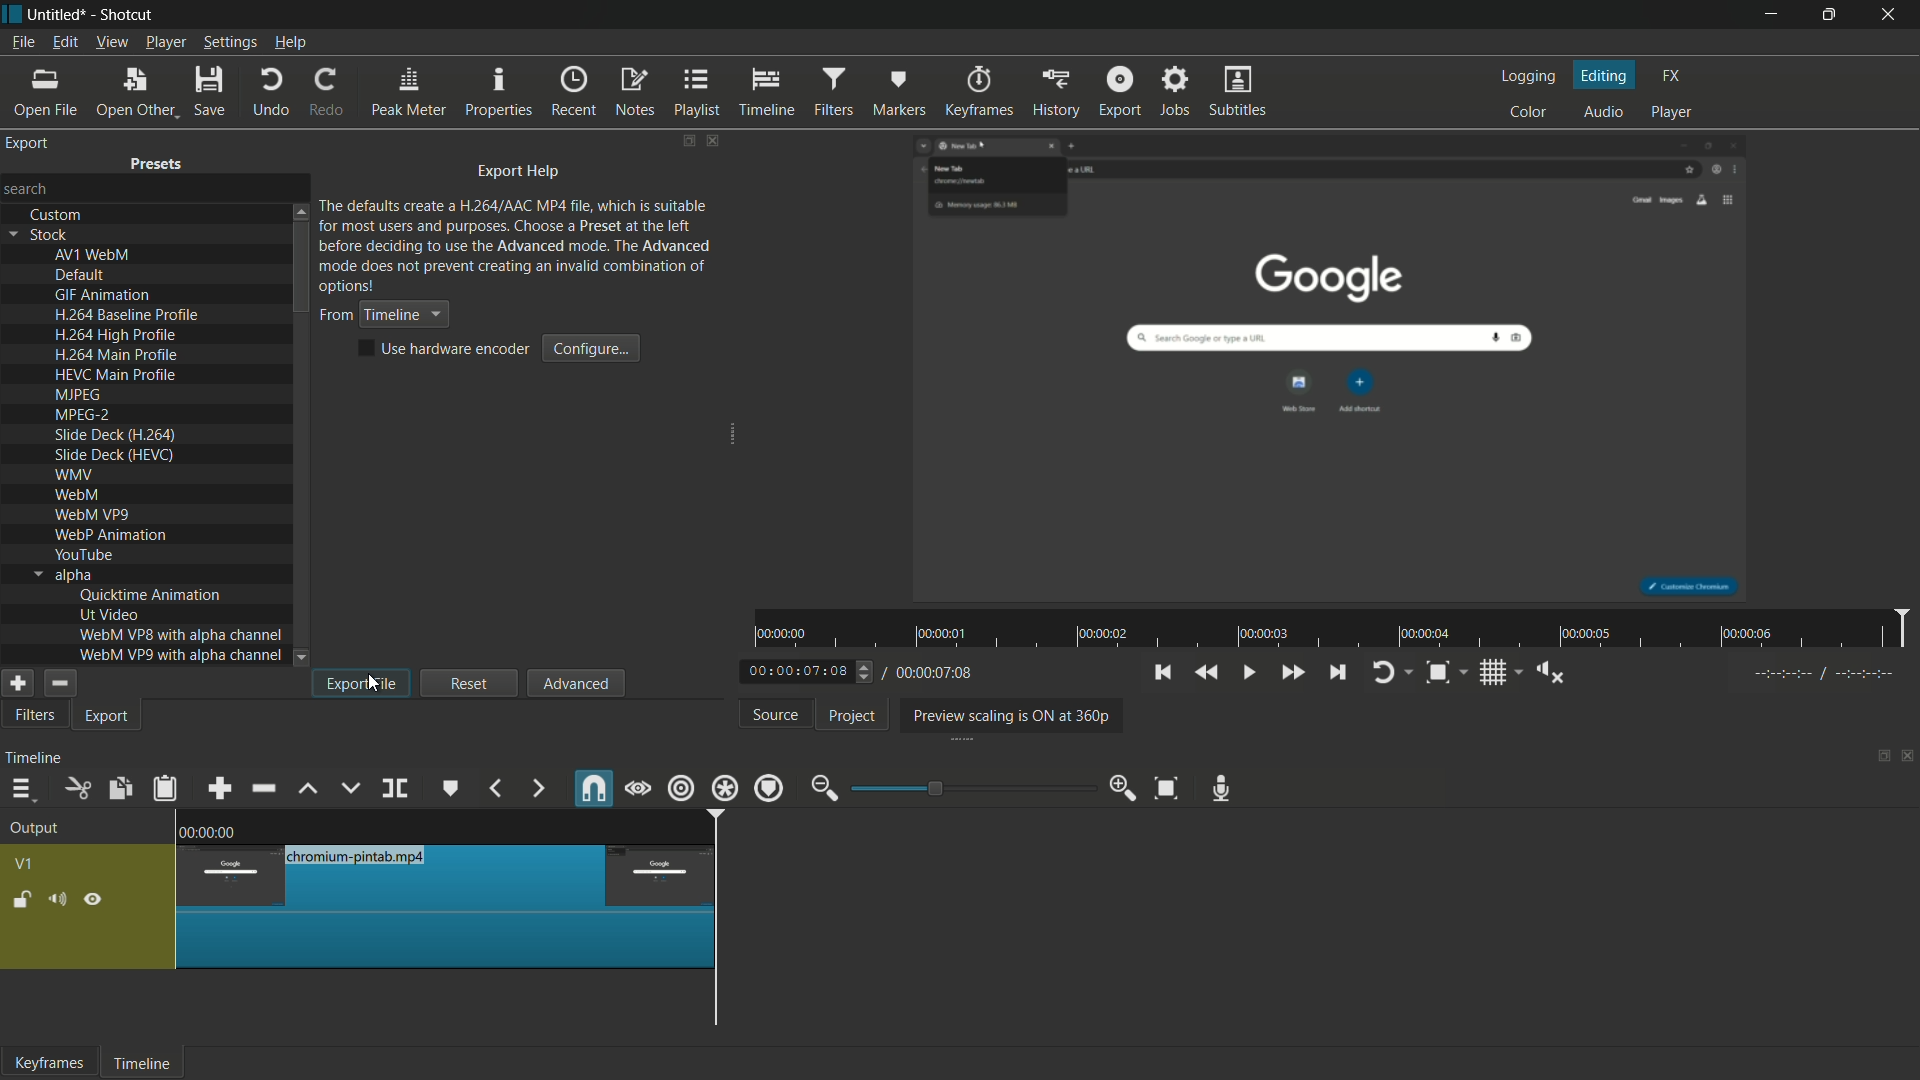  Describe the element at coordinates (22, 42) in the screenshot. I see `file menu` at that location.